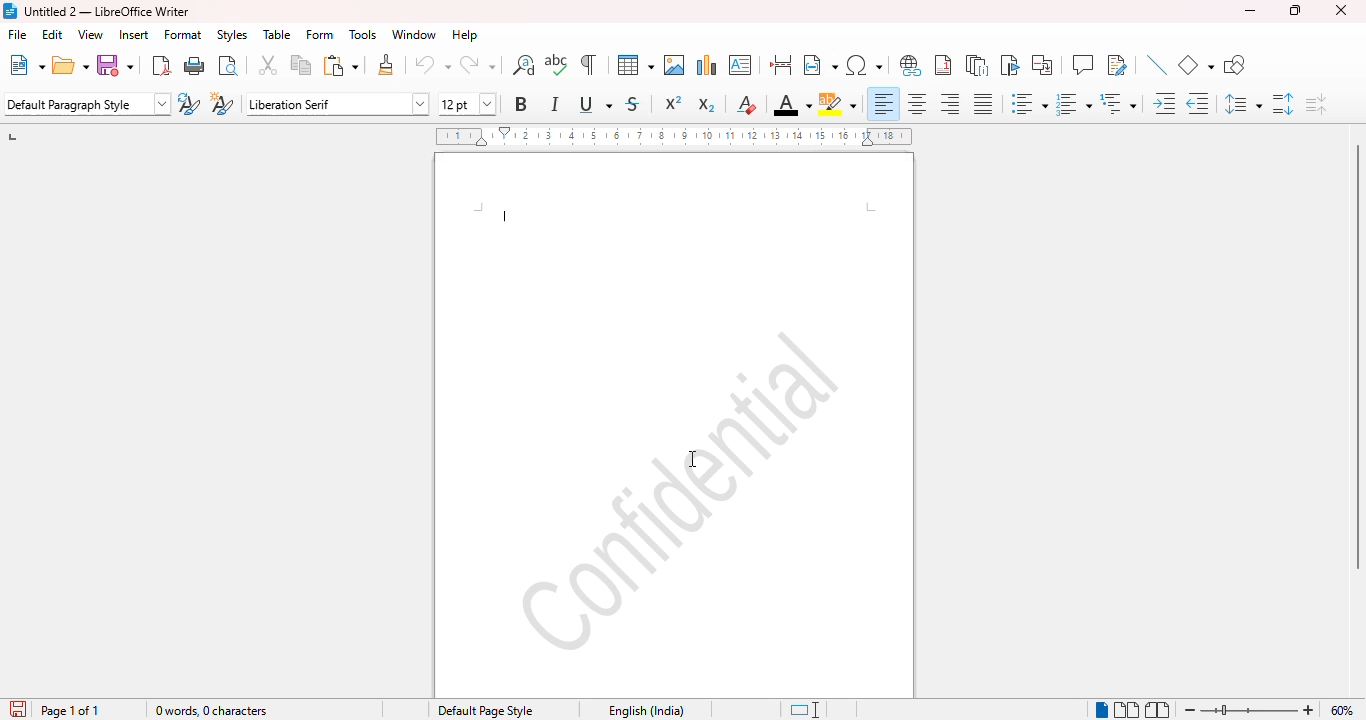  Describe the element at coordinates (863, 65) in the screenshot. I see `insert special characters` at that location.